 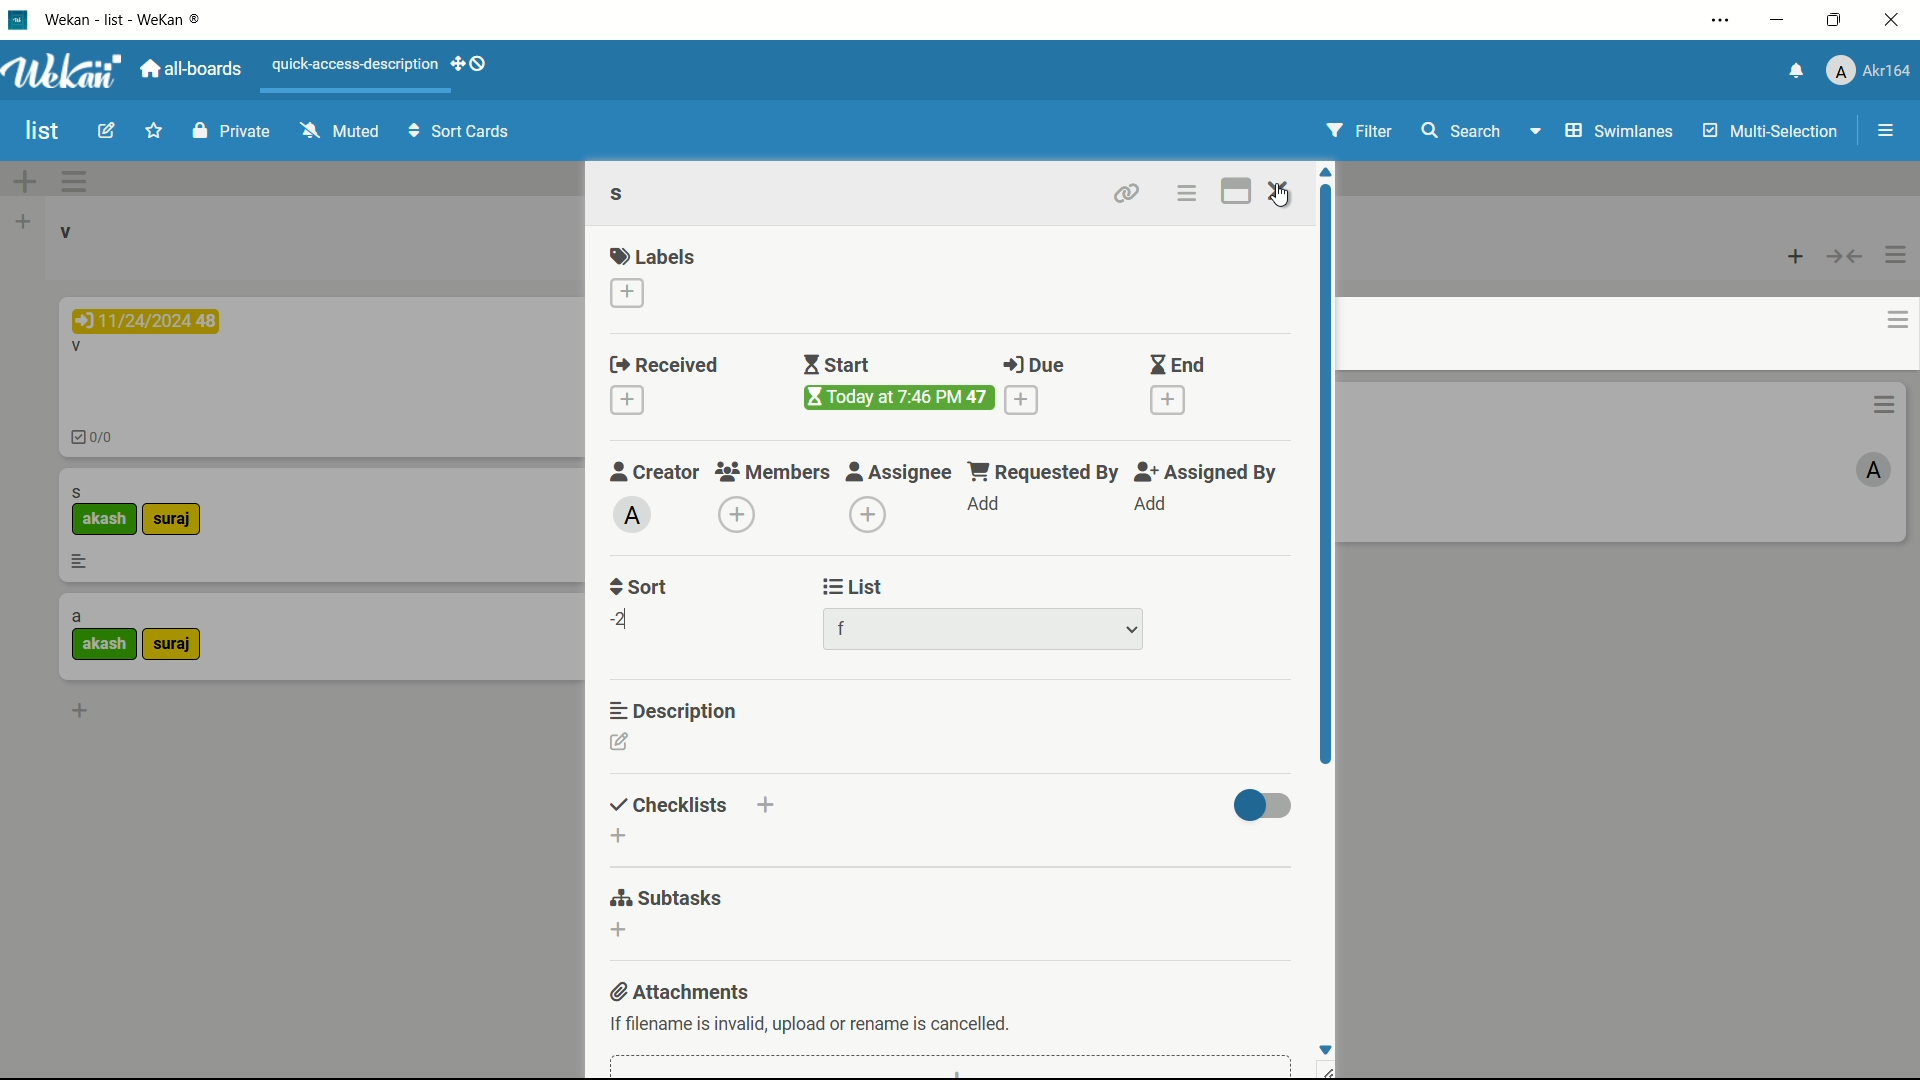 What do you see at coordinates (43, 132) in the screenshot?
I see `board name` at bounding box center [43, 132].